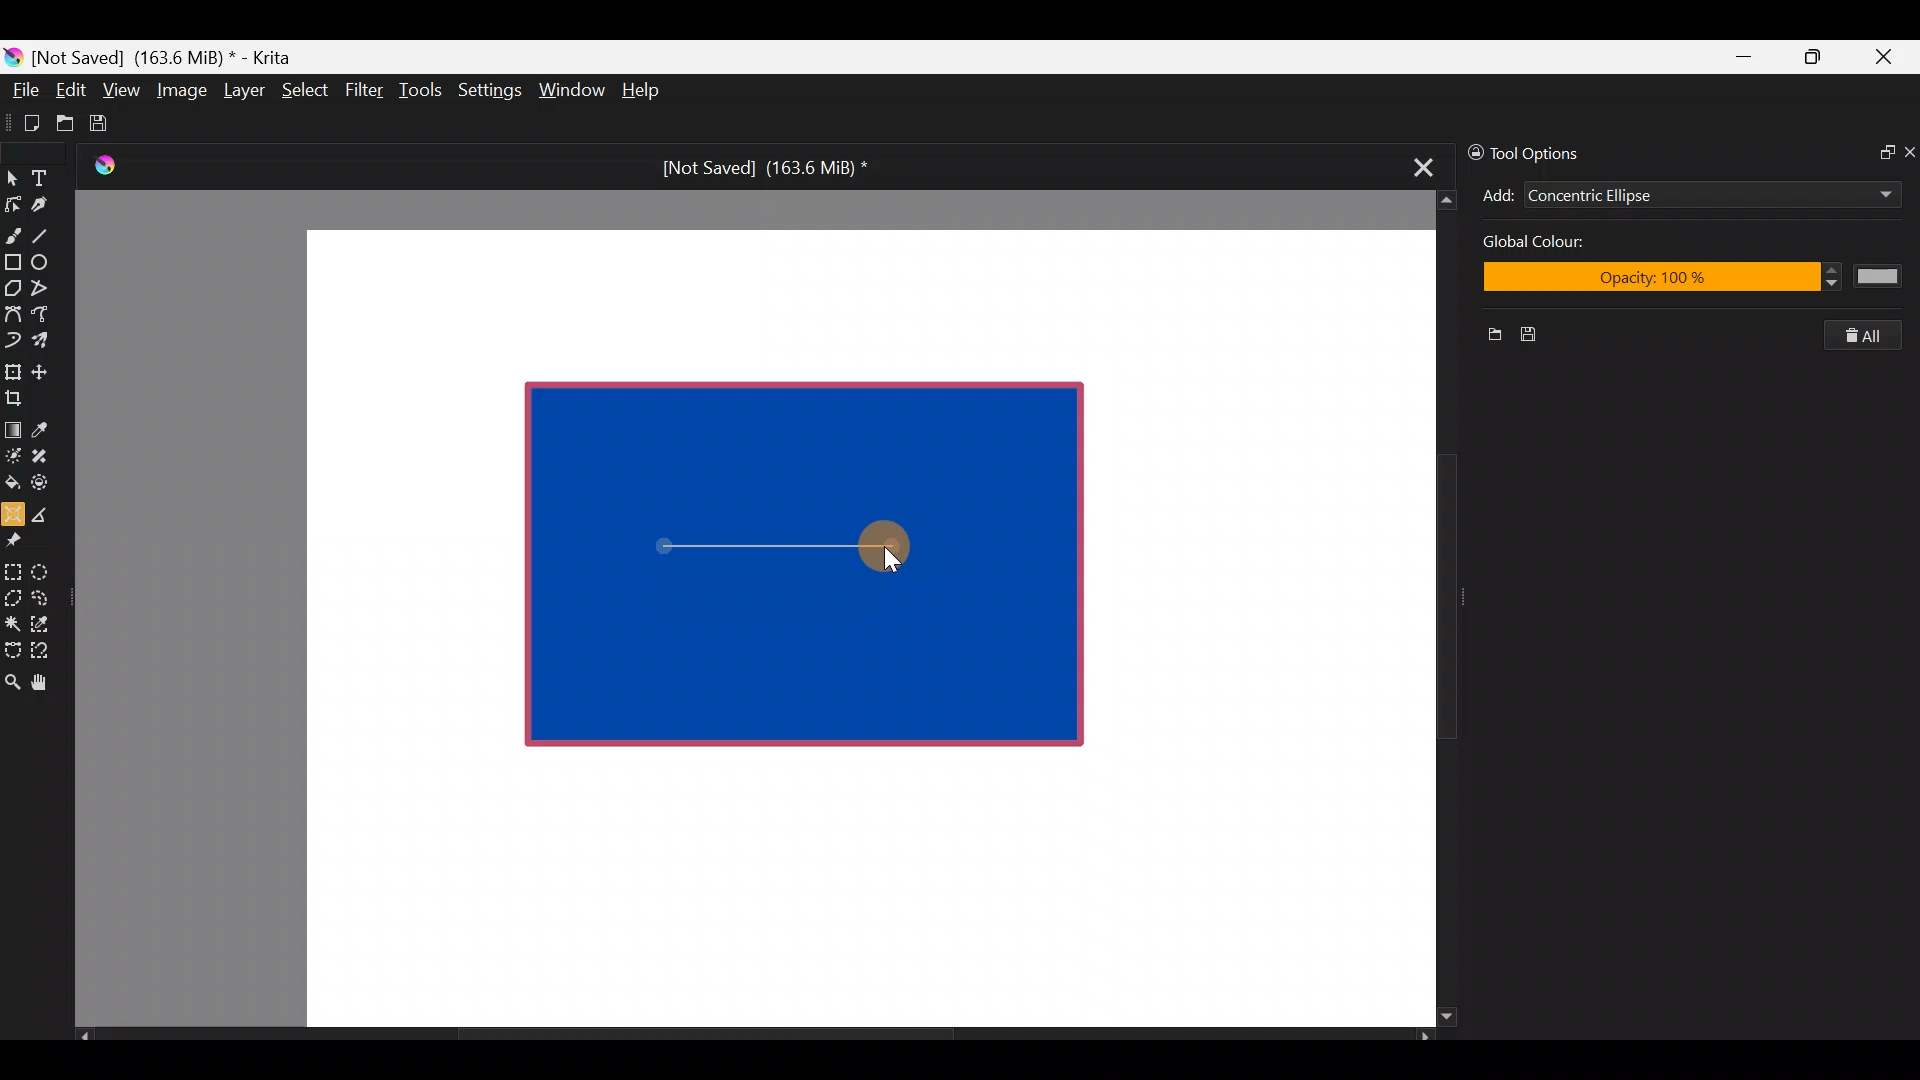 The height and width of the screenshot is (1080, 1920). Describe the element at coordinates (12, 508) in the screenshot. I see `Assistant tool` at that location.